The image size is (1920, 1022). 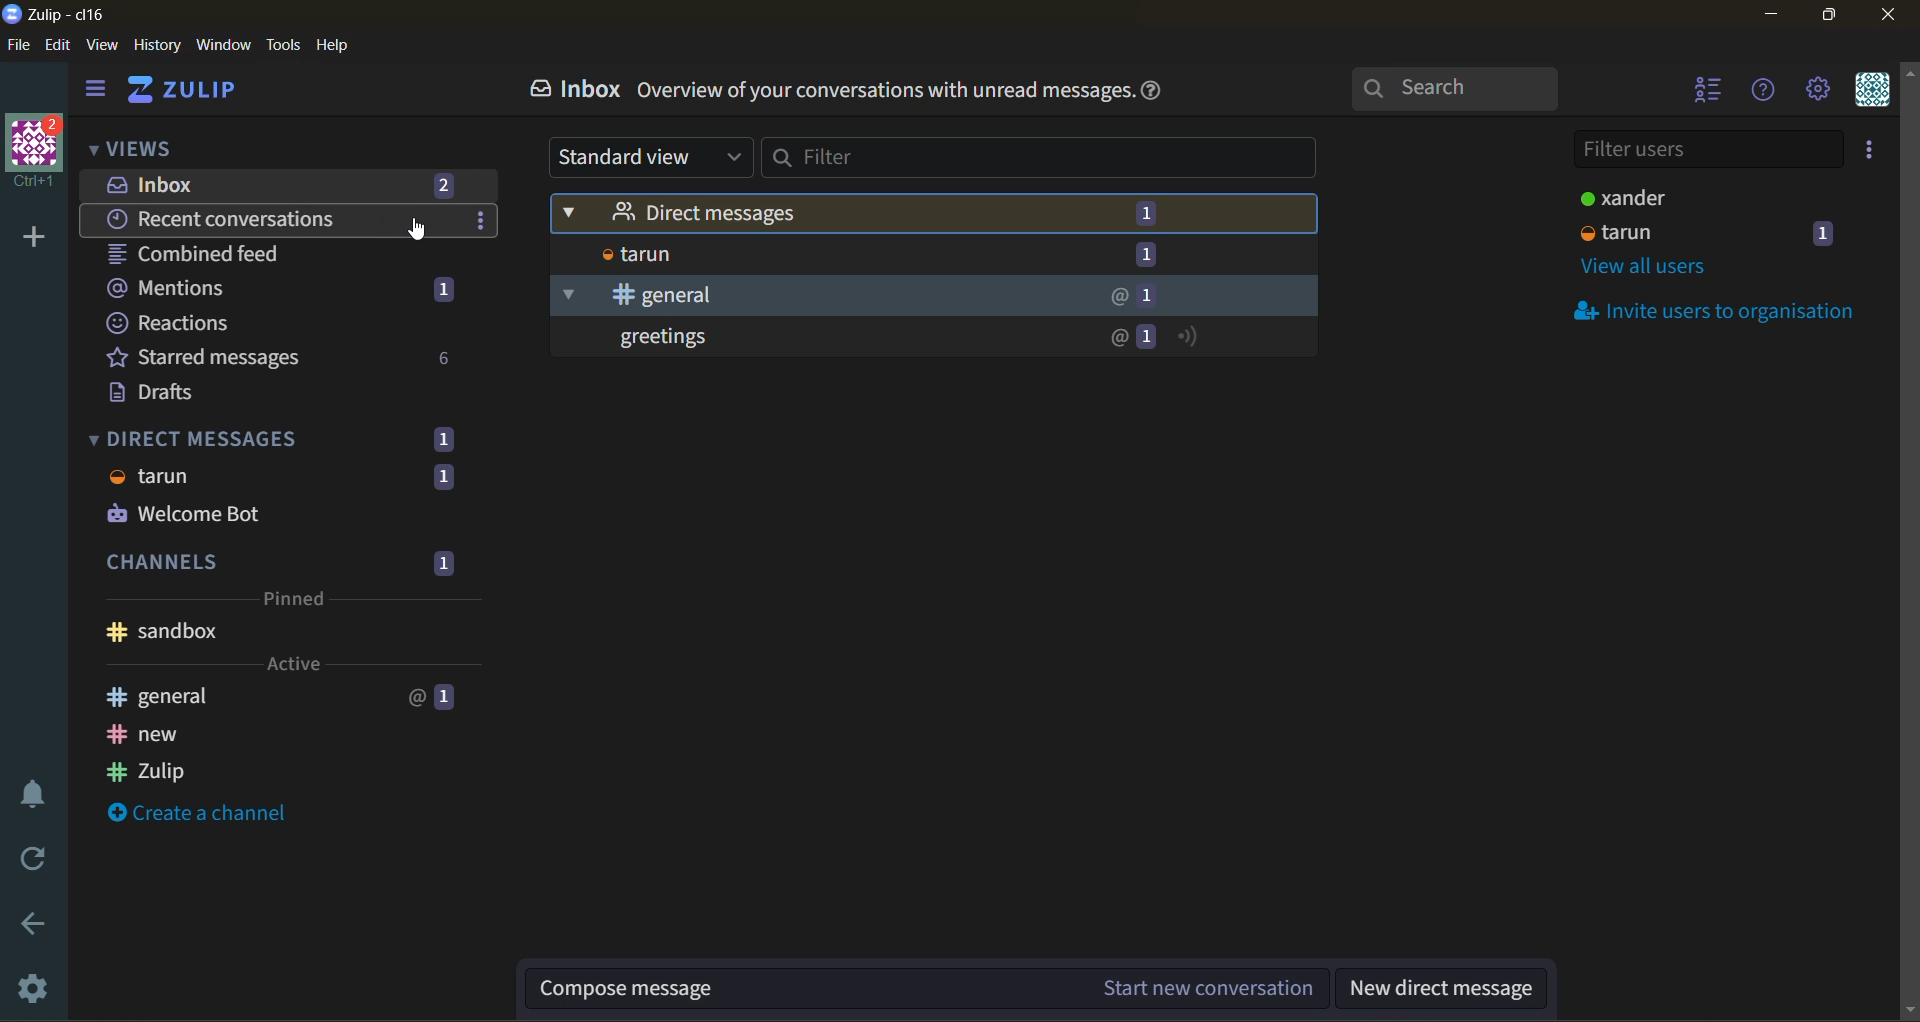 What do you see at coordinates (269, 770) in the screenshot?
I see `Zulip` at bounding box center [269, 770].